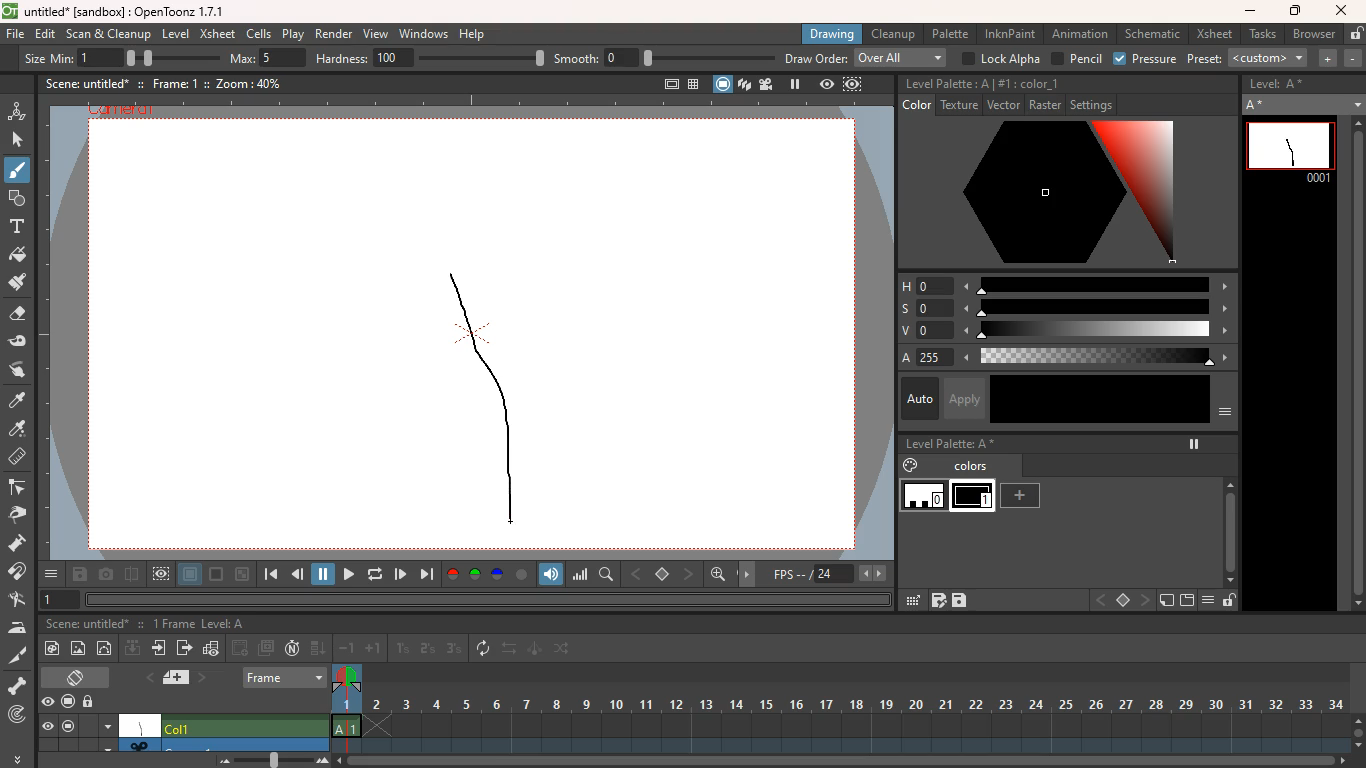 This screenshot has height=768, width=1366. I want to click on erase, so click(19, 318).